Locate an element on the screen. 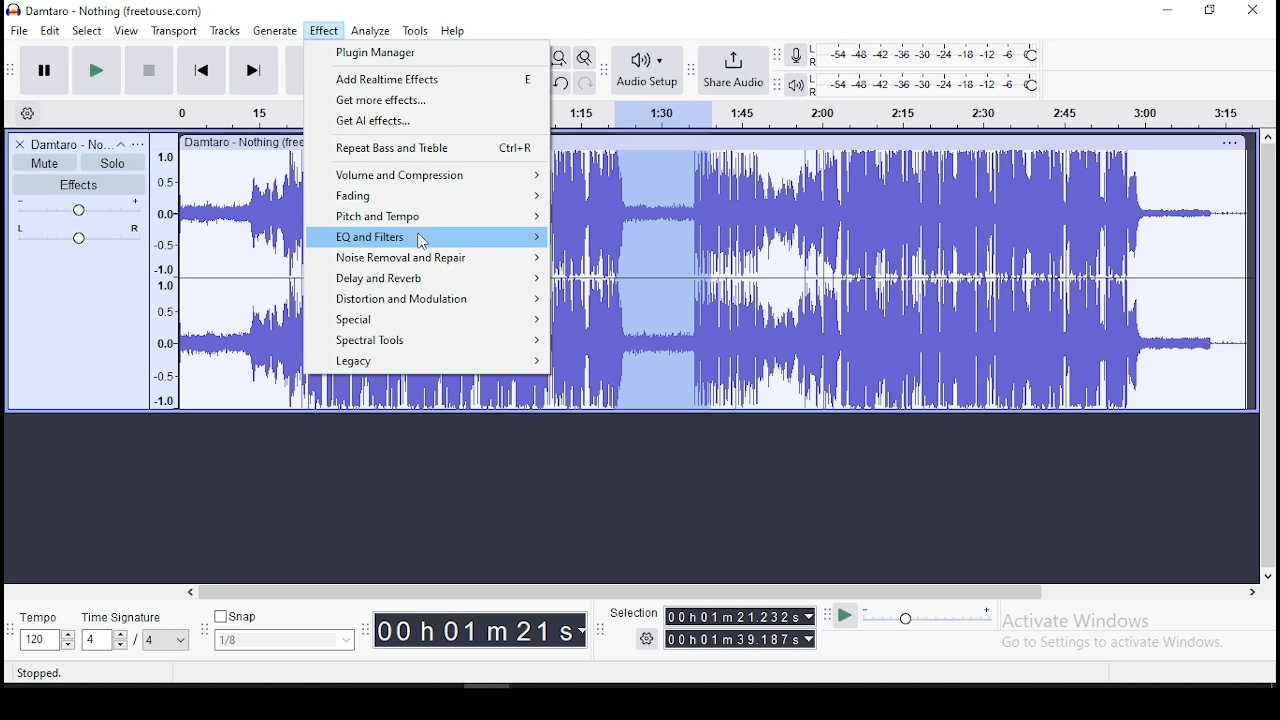 The width and height of the screenshot is (1280, 720). stop is located at coordinates (148, 69).